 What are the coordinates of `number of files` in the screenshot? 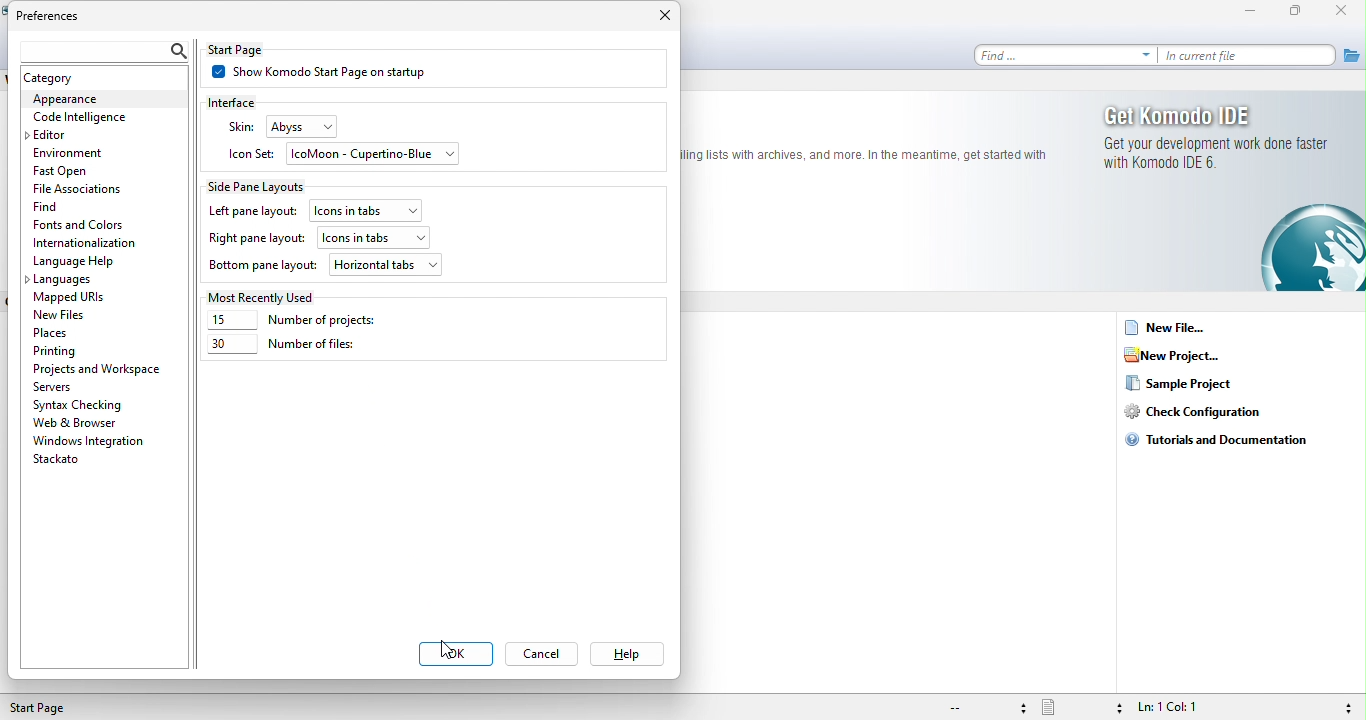 It's located at (282, 348).